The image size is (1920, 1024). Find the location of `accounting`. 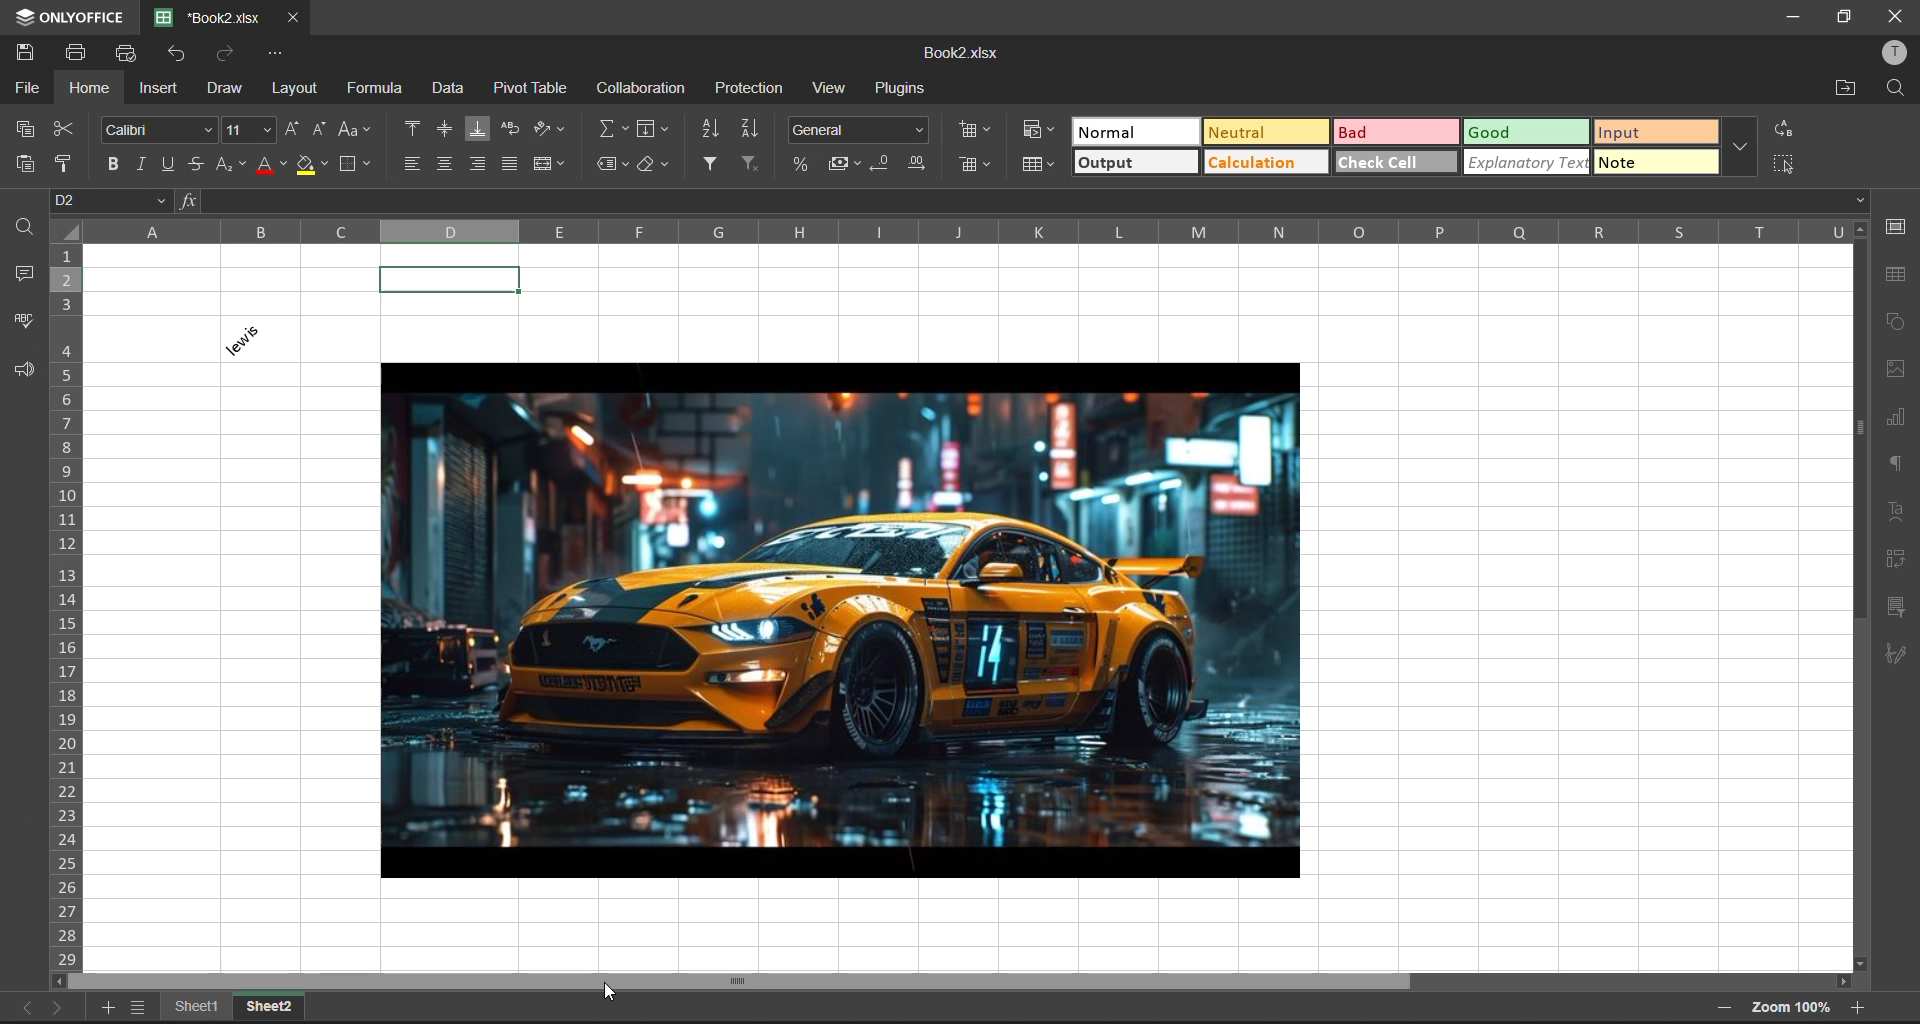

accounting is located at coordinates (846, 164).